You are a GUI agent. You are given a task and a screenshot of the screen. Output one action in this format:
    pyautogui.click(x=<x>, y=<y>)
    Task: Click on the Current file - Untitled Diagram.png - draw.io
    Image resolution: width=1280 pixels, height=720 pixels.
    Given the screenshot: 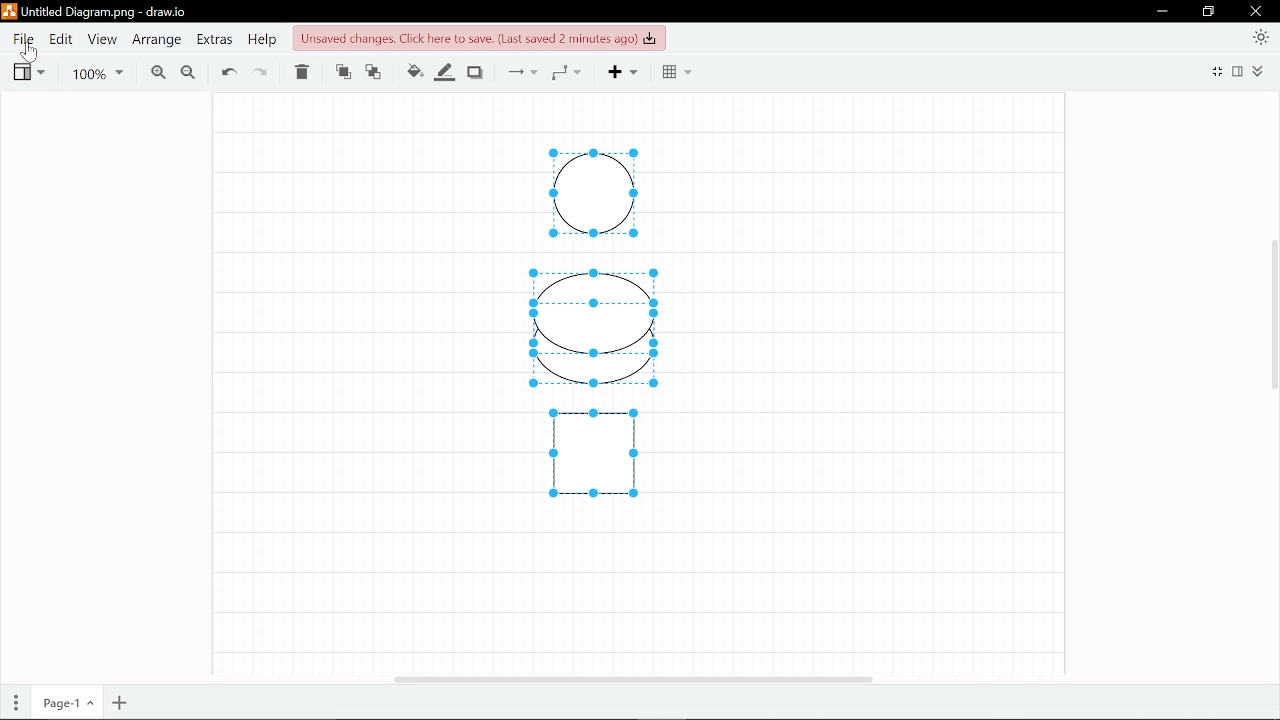 What is the action you would take?
    pyautogui.click(x=97, y=13)
    